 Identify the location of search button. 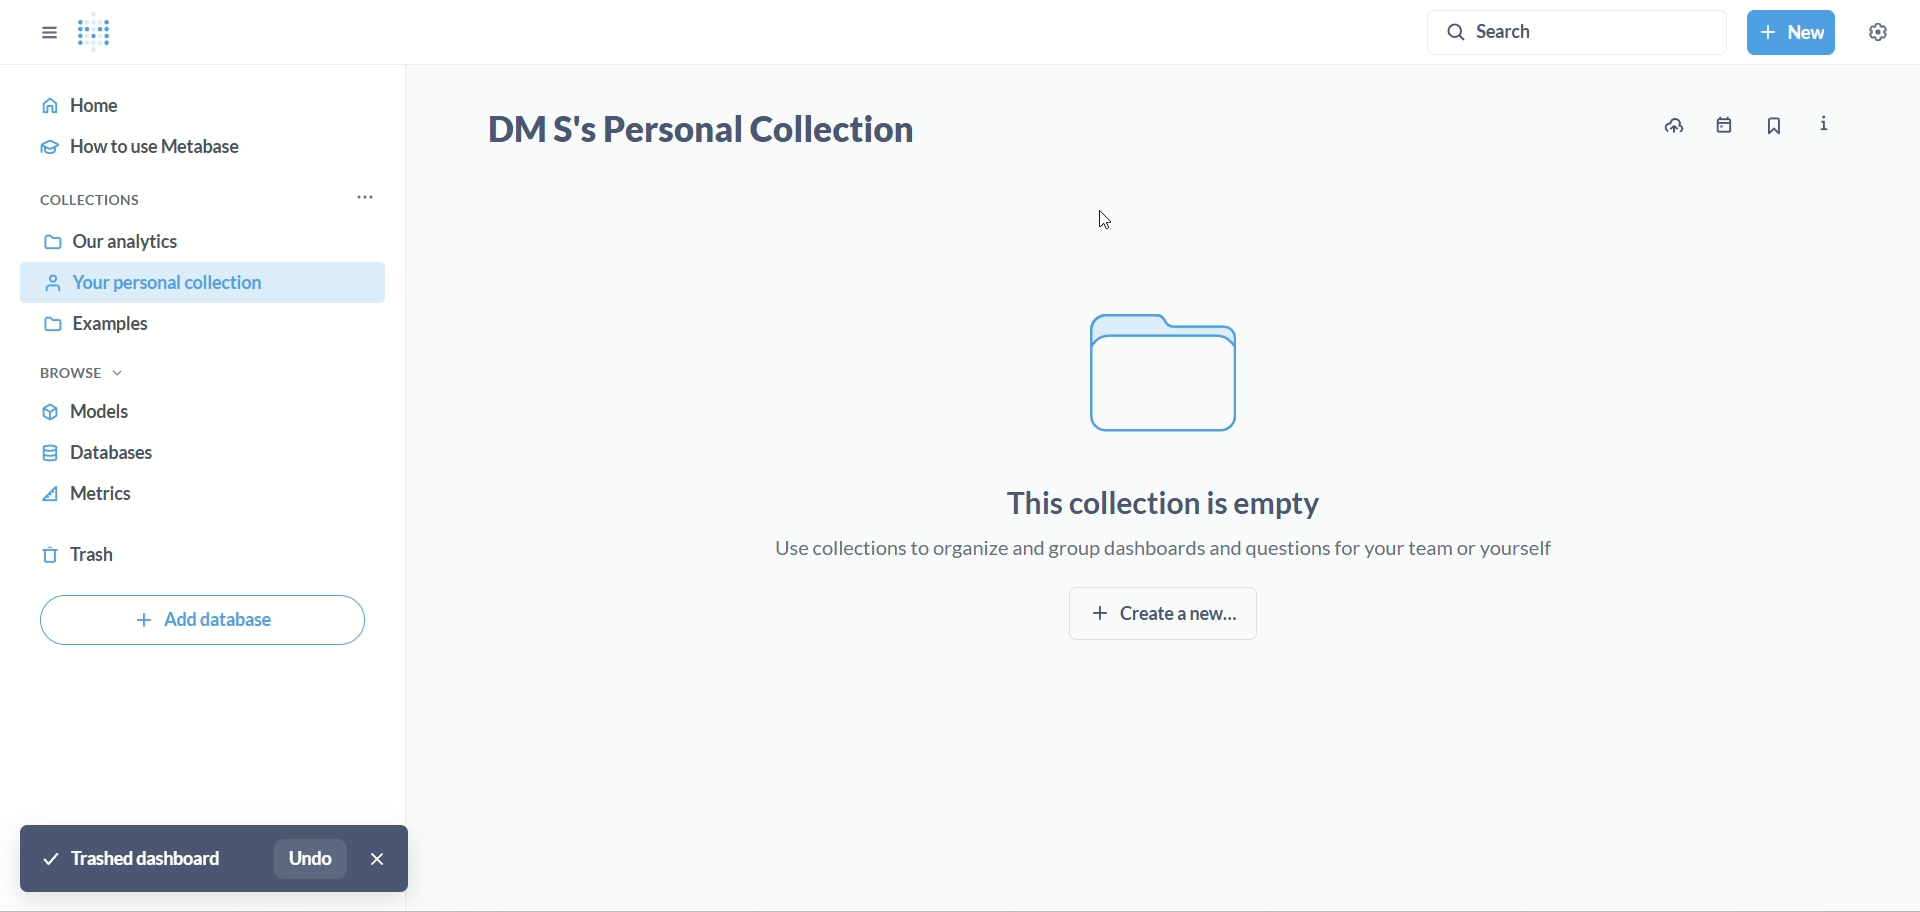
(1575, 37).